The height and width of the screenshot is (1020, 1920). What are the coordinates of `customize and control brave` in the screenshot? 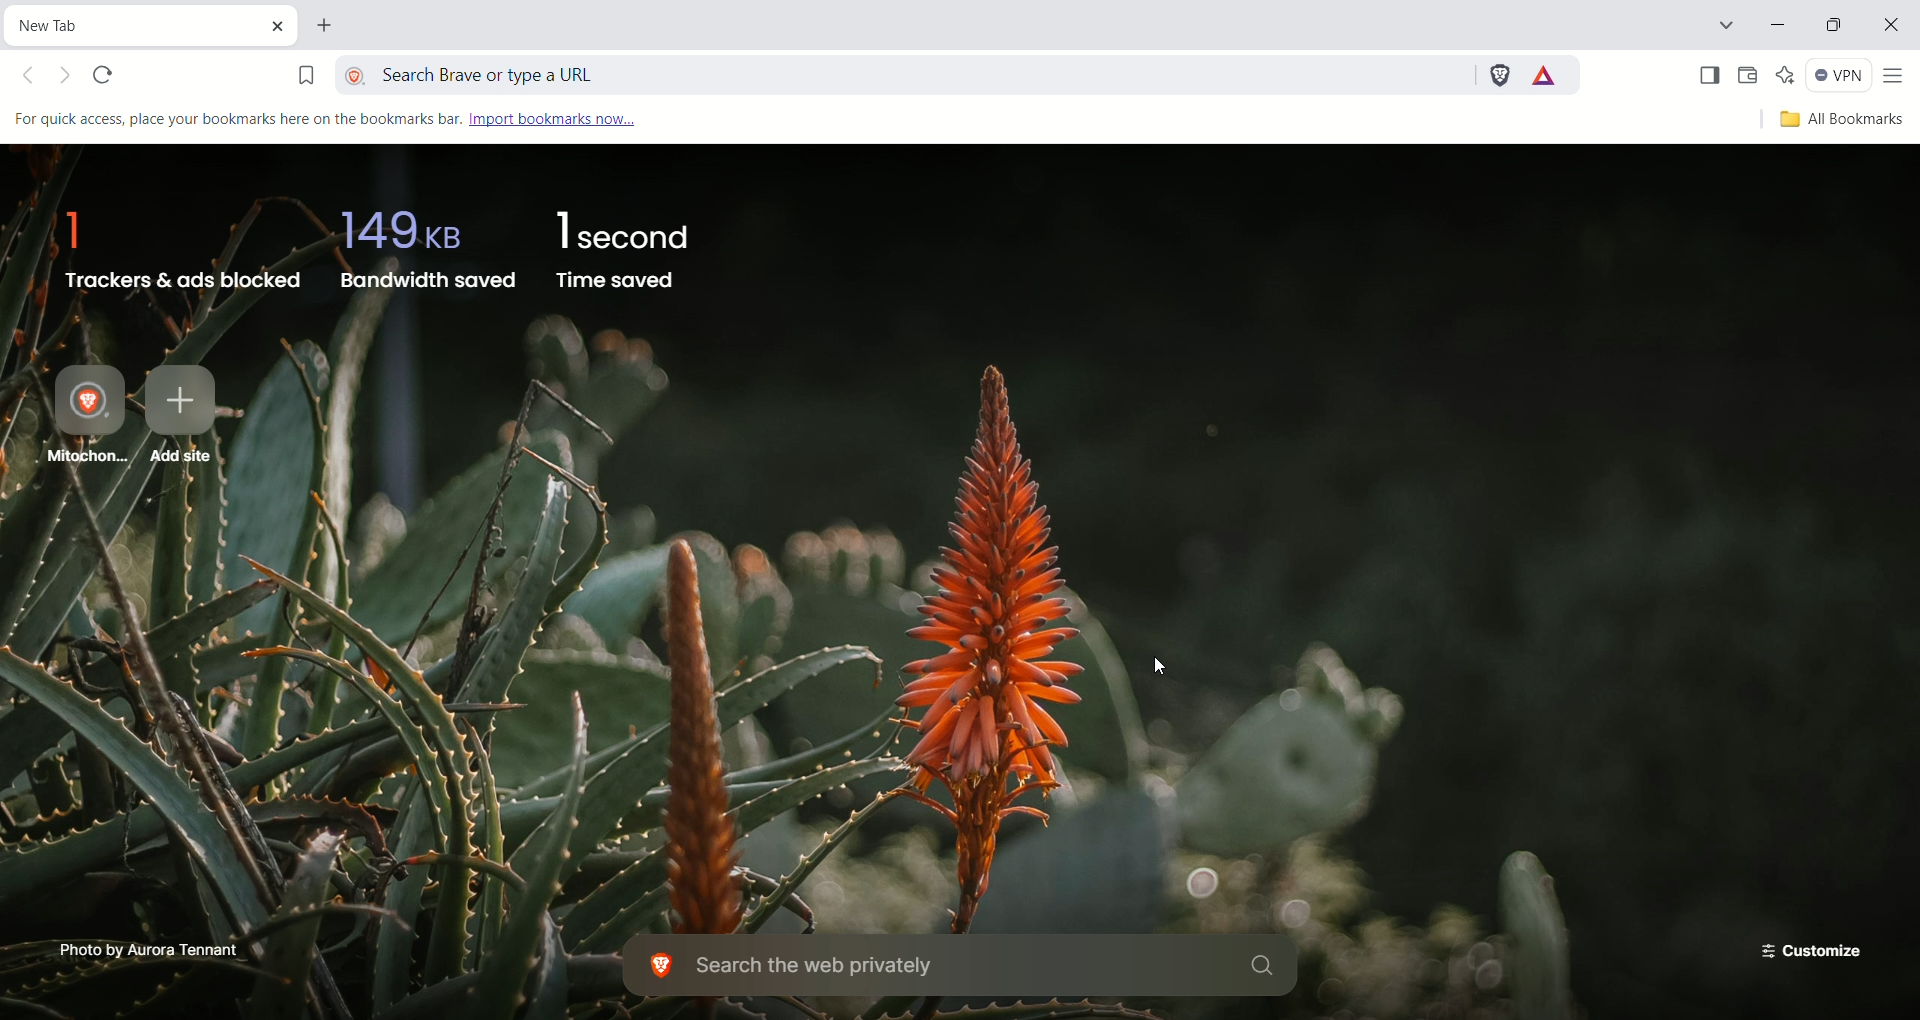 It's located at (1897, 77).